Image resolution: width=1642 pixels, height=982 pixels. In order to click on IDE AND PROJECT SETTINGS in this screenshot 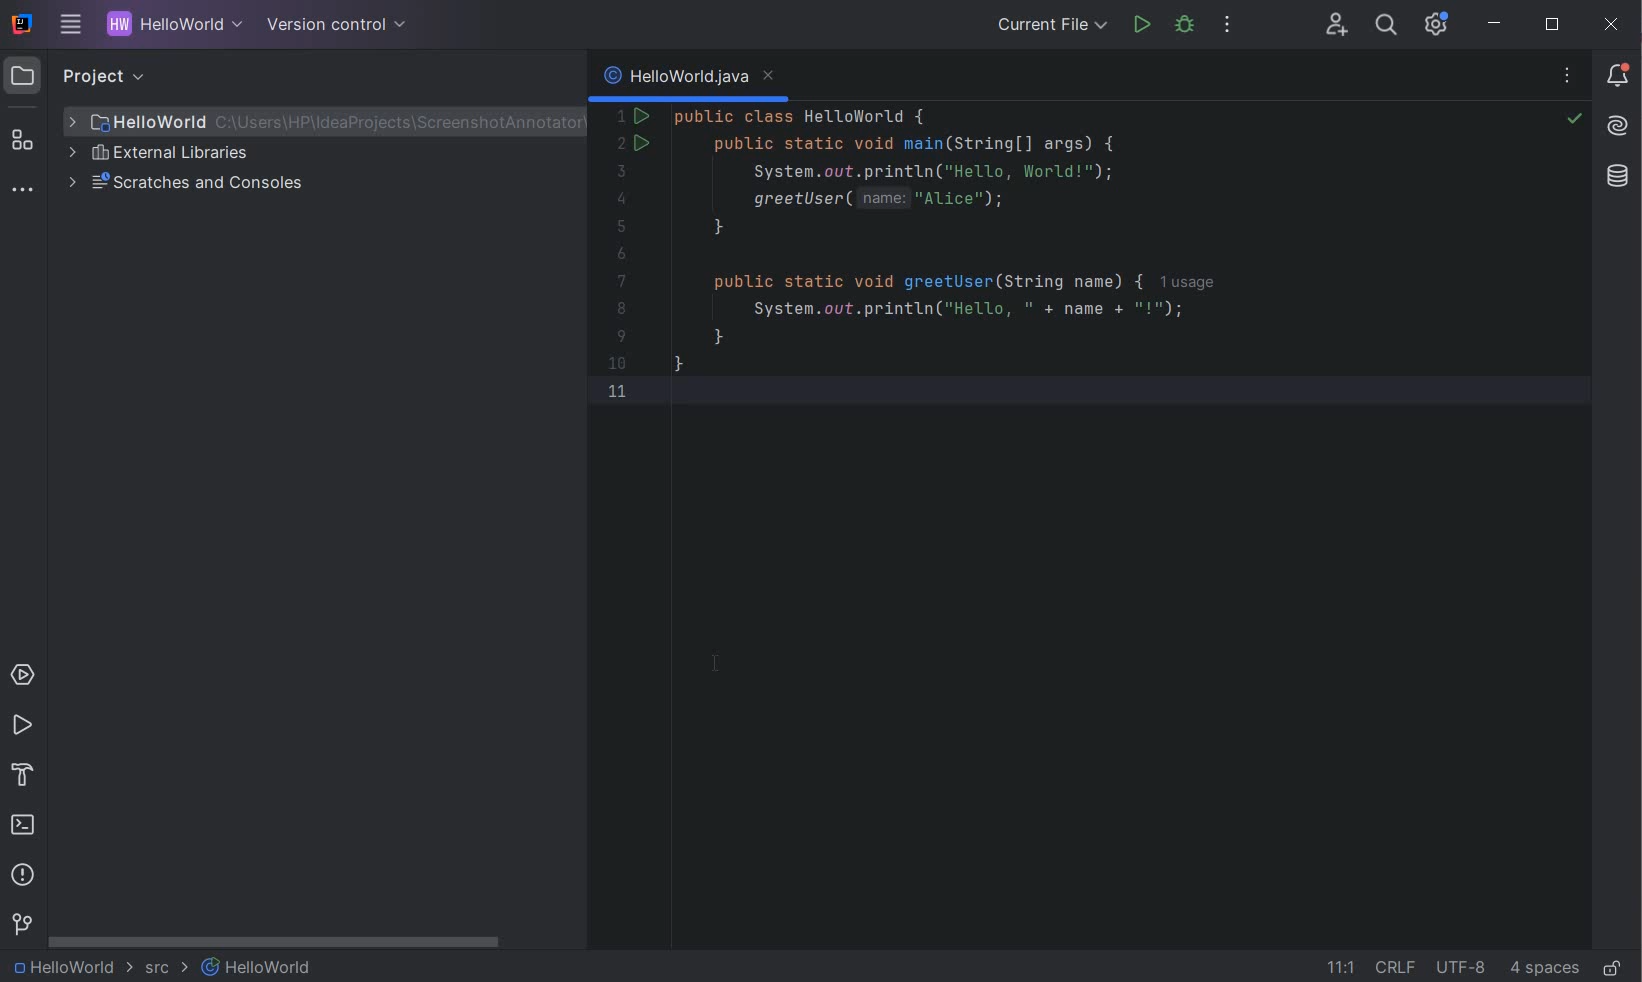, I will do `click(1434, 25)`.